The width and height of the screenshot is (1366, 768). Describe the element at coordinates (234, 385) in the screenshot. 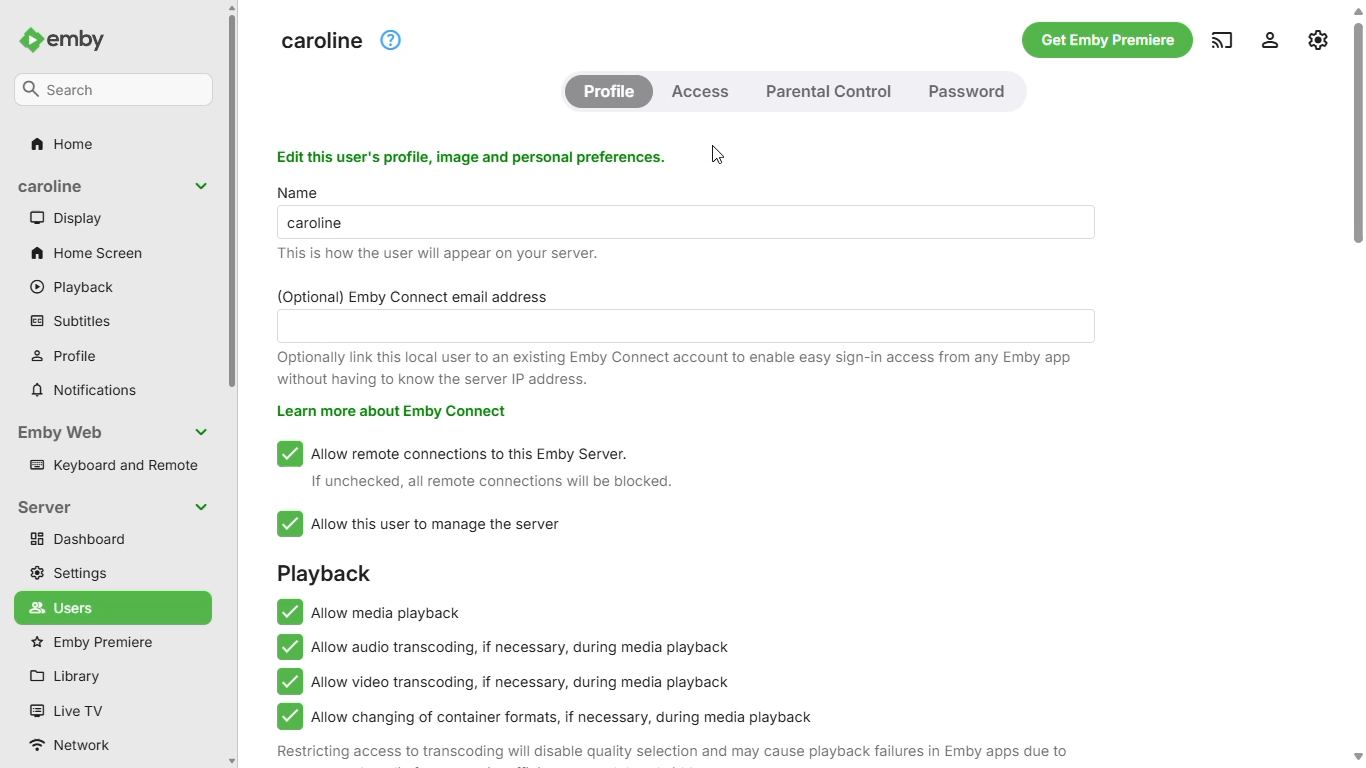

I see `vertical scroll bar` at that location.